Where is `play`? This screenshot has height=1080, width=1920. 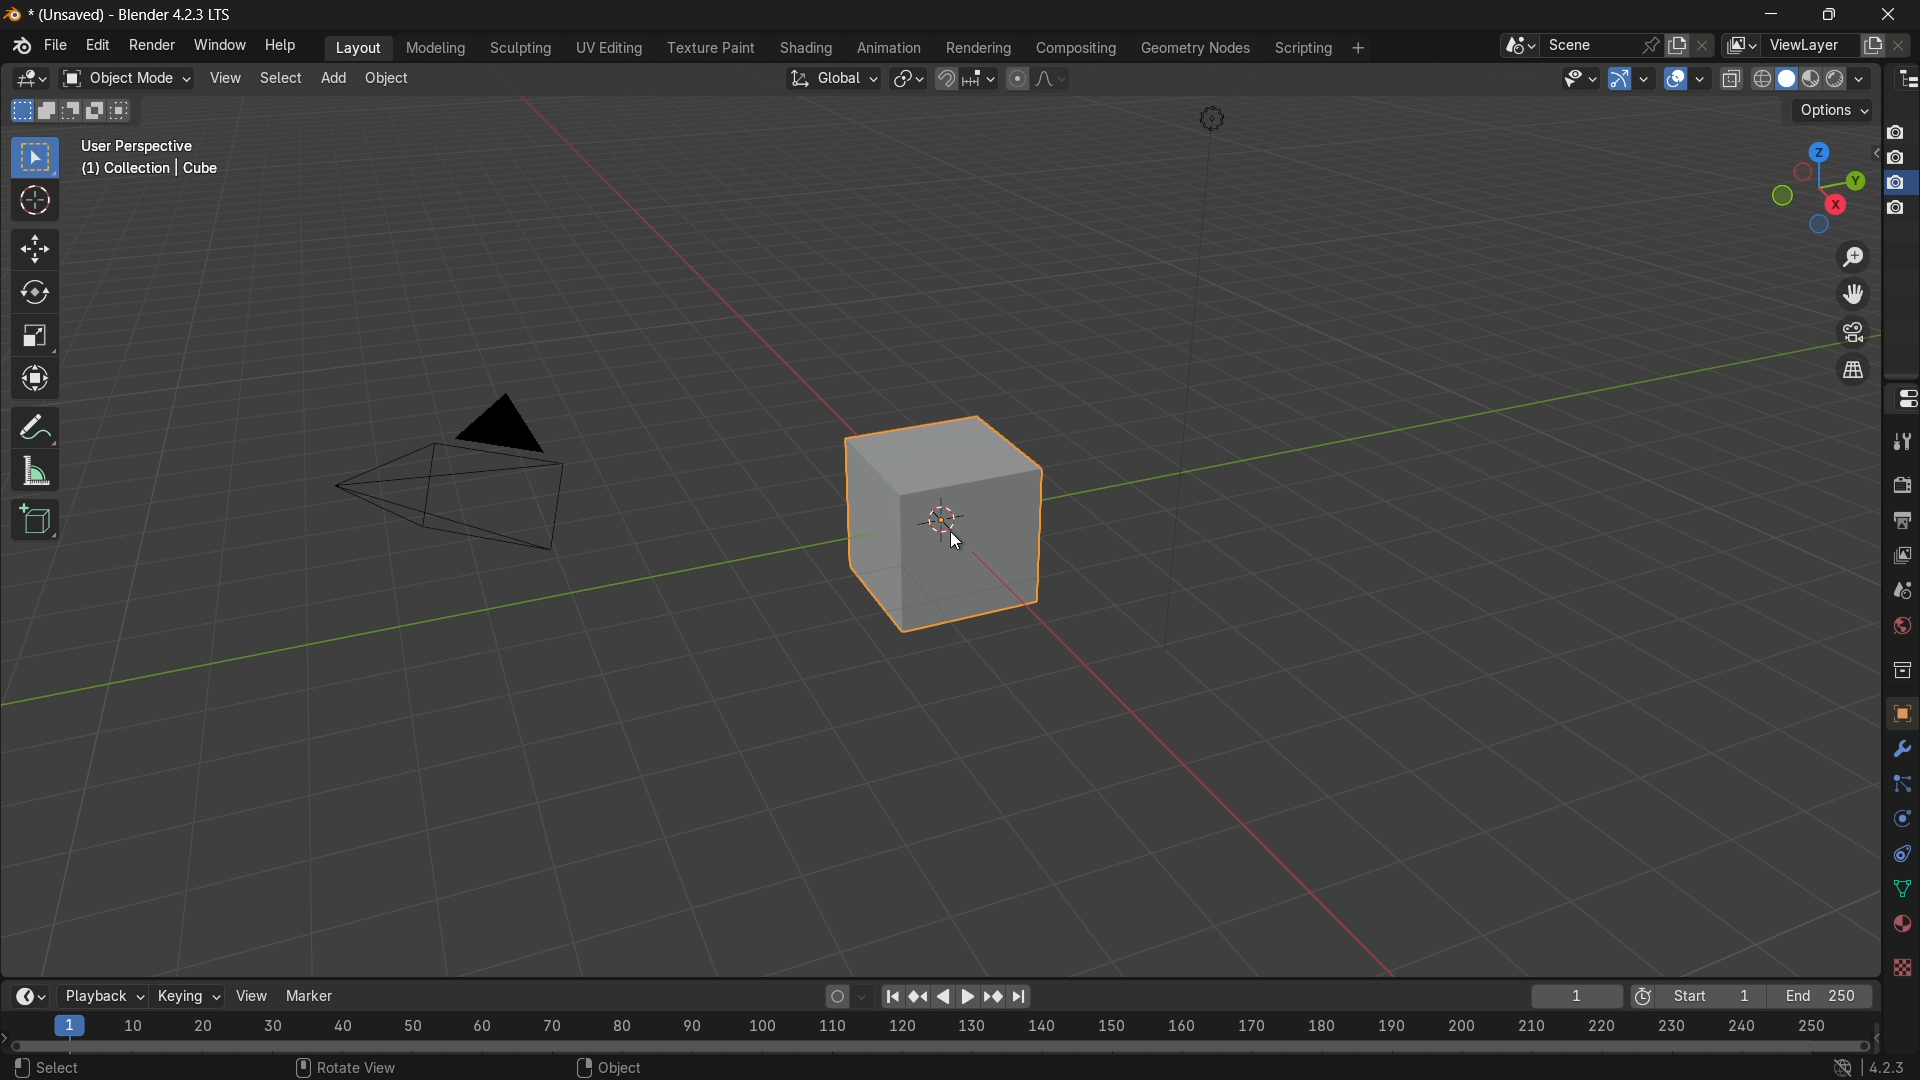 play is located at coordinates (953, 995).